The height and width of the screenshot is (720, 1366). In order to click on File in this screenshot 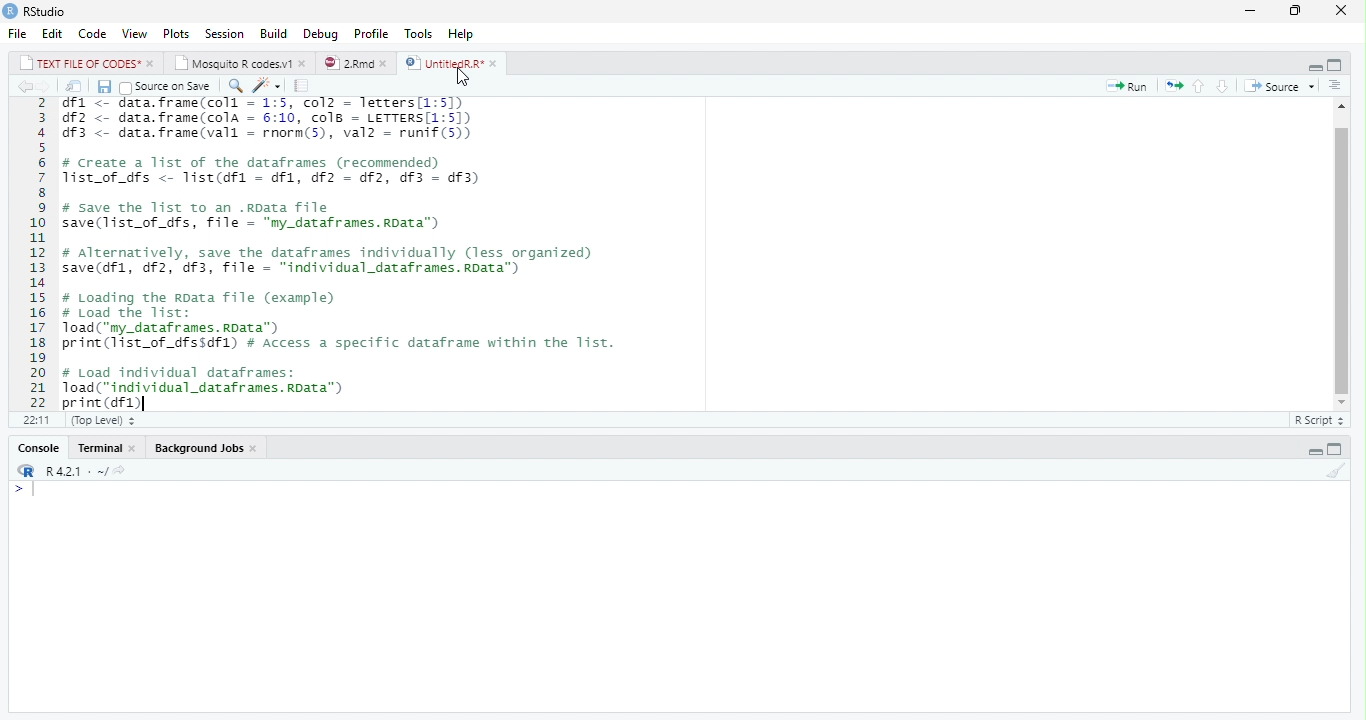, I will do `click(19, 33)`.